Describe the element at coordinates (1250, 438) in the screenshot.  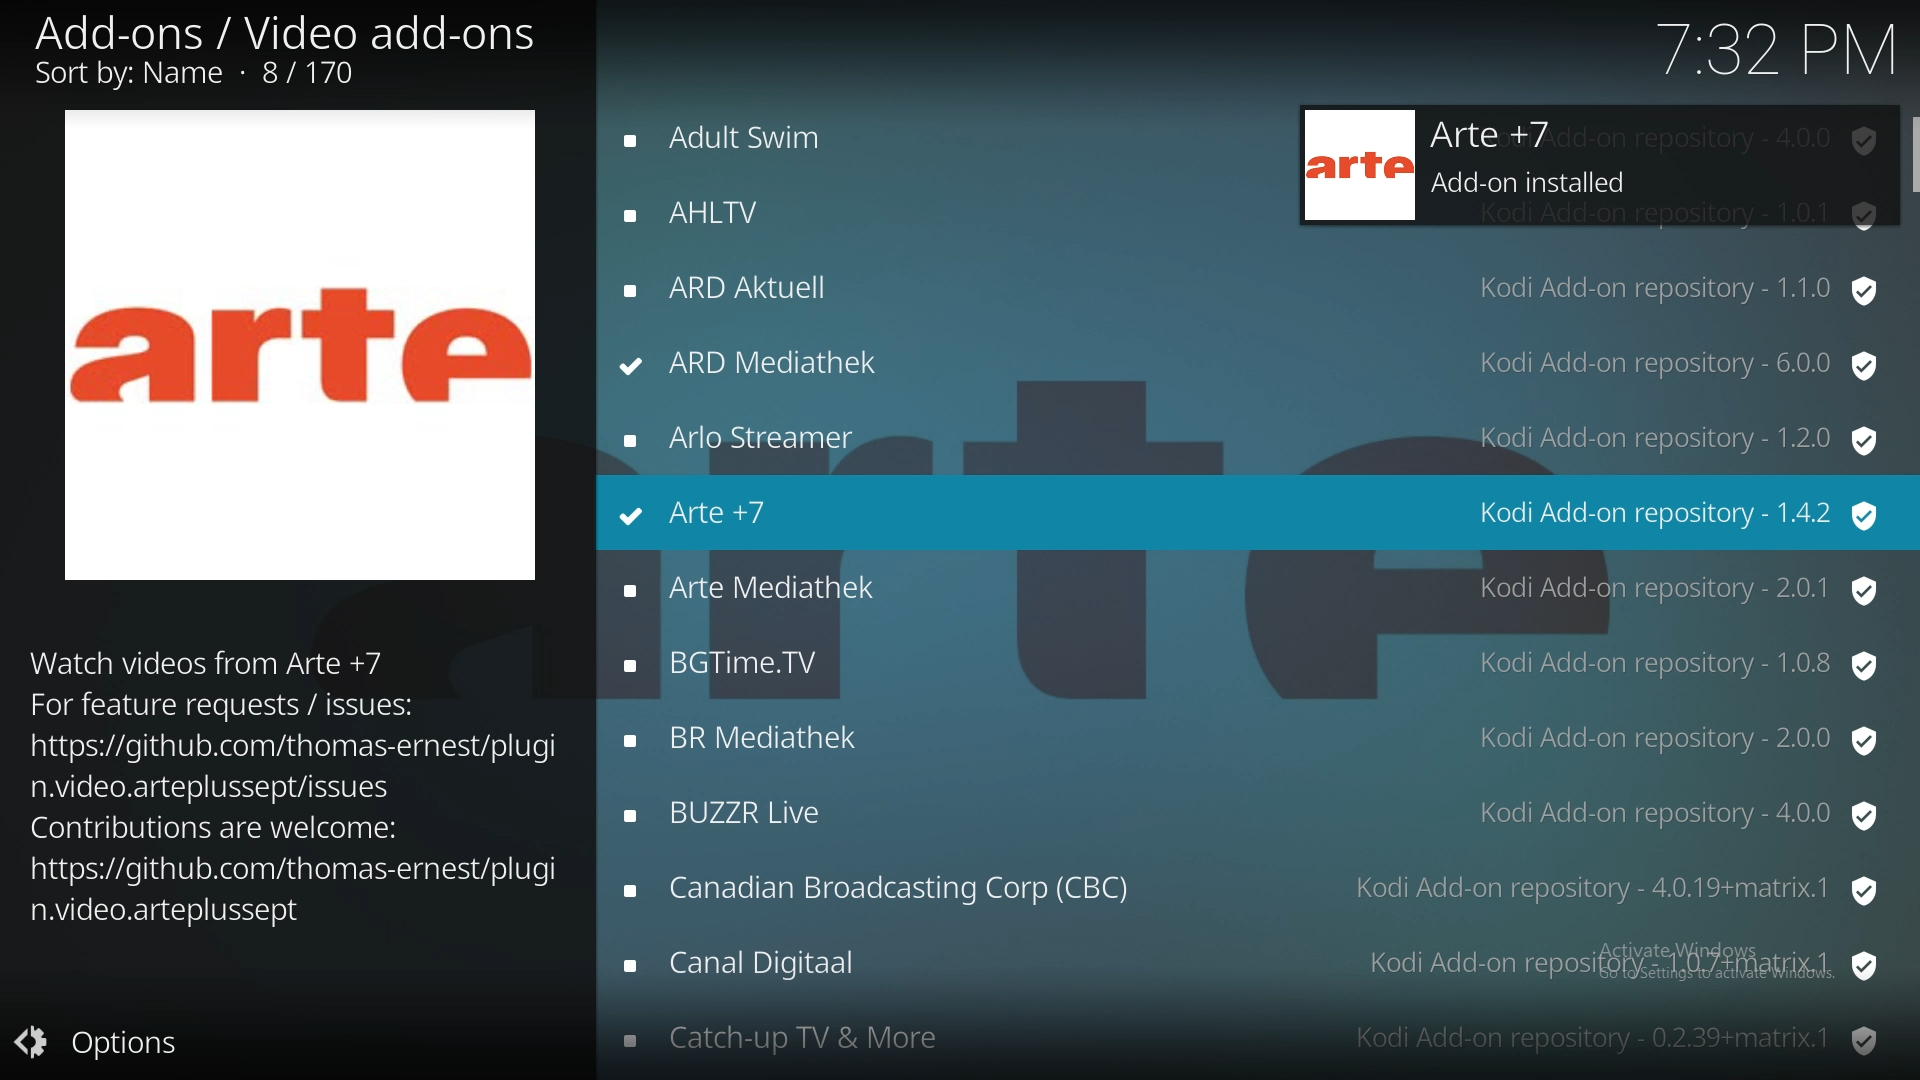
I see `add on` at that location.